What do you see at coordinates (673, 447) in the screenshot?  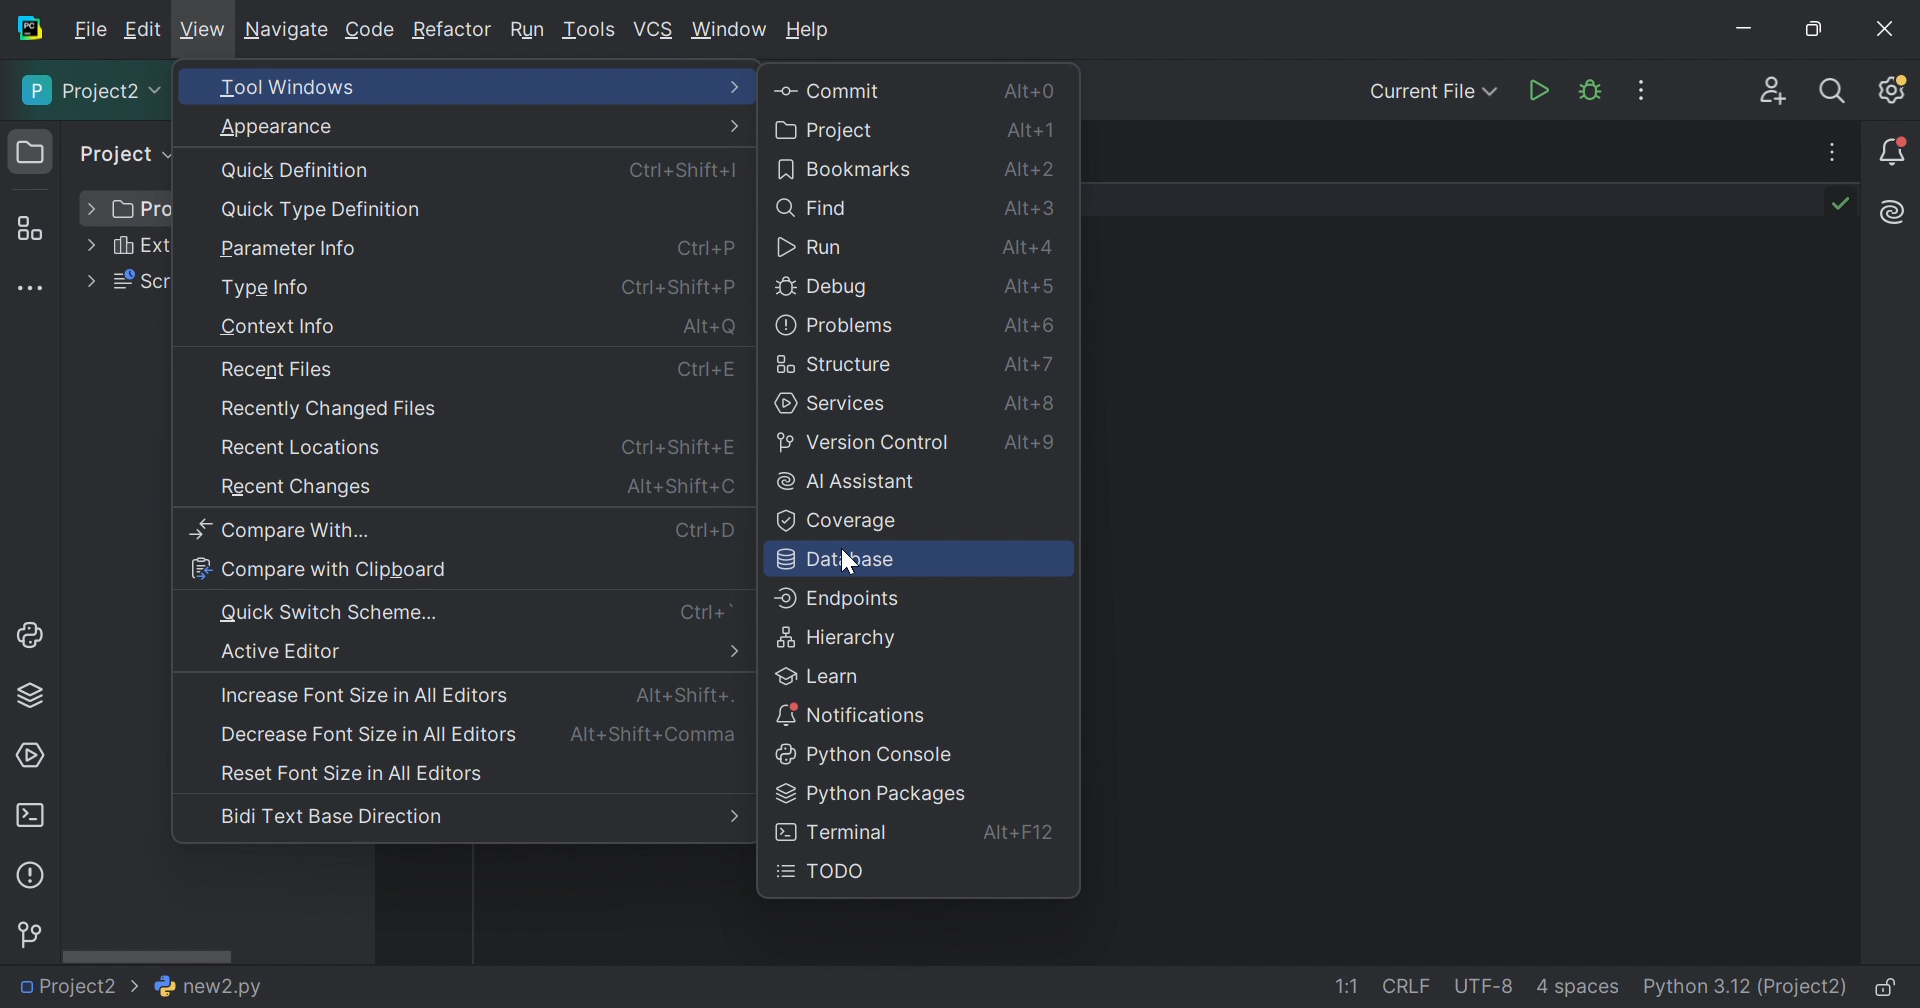 I see `Ctrl+Shift+E` at bounding box center [673, 447].